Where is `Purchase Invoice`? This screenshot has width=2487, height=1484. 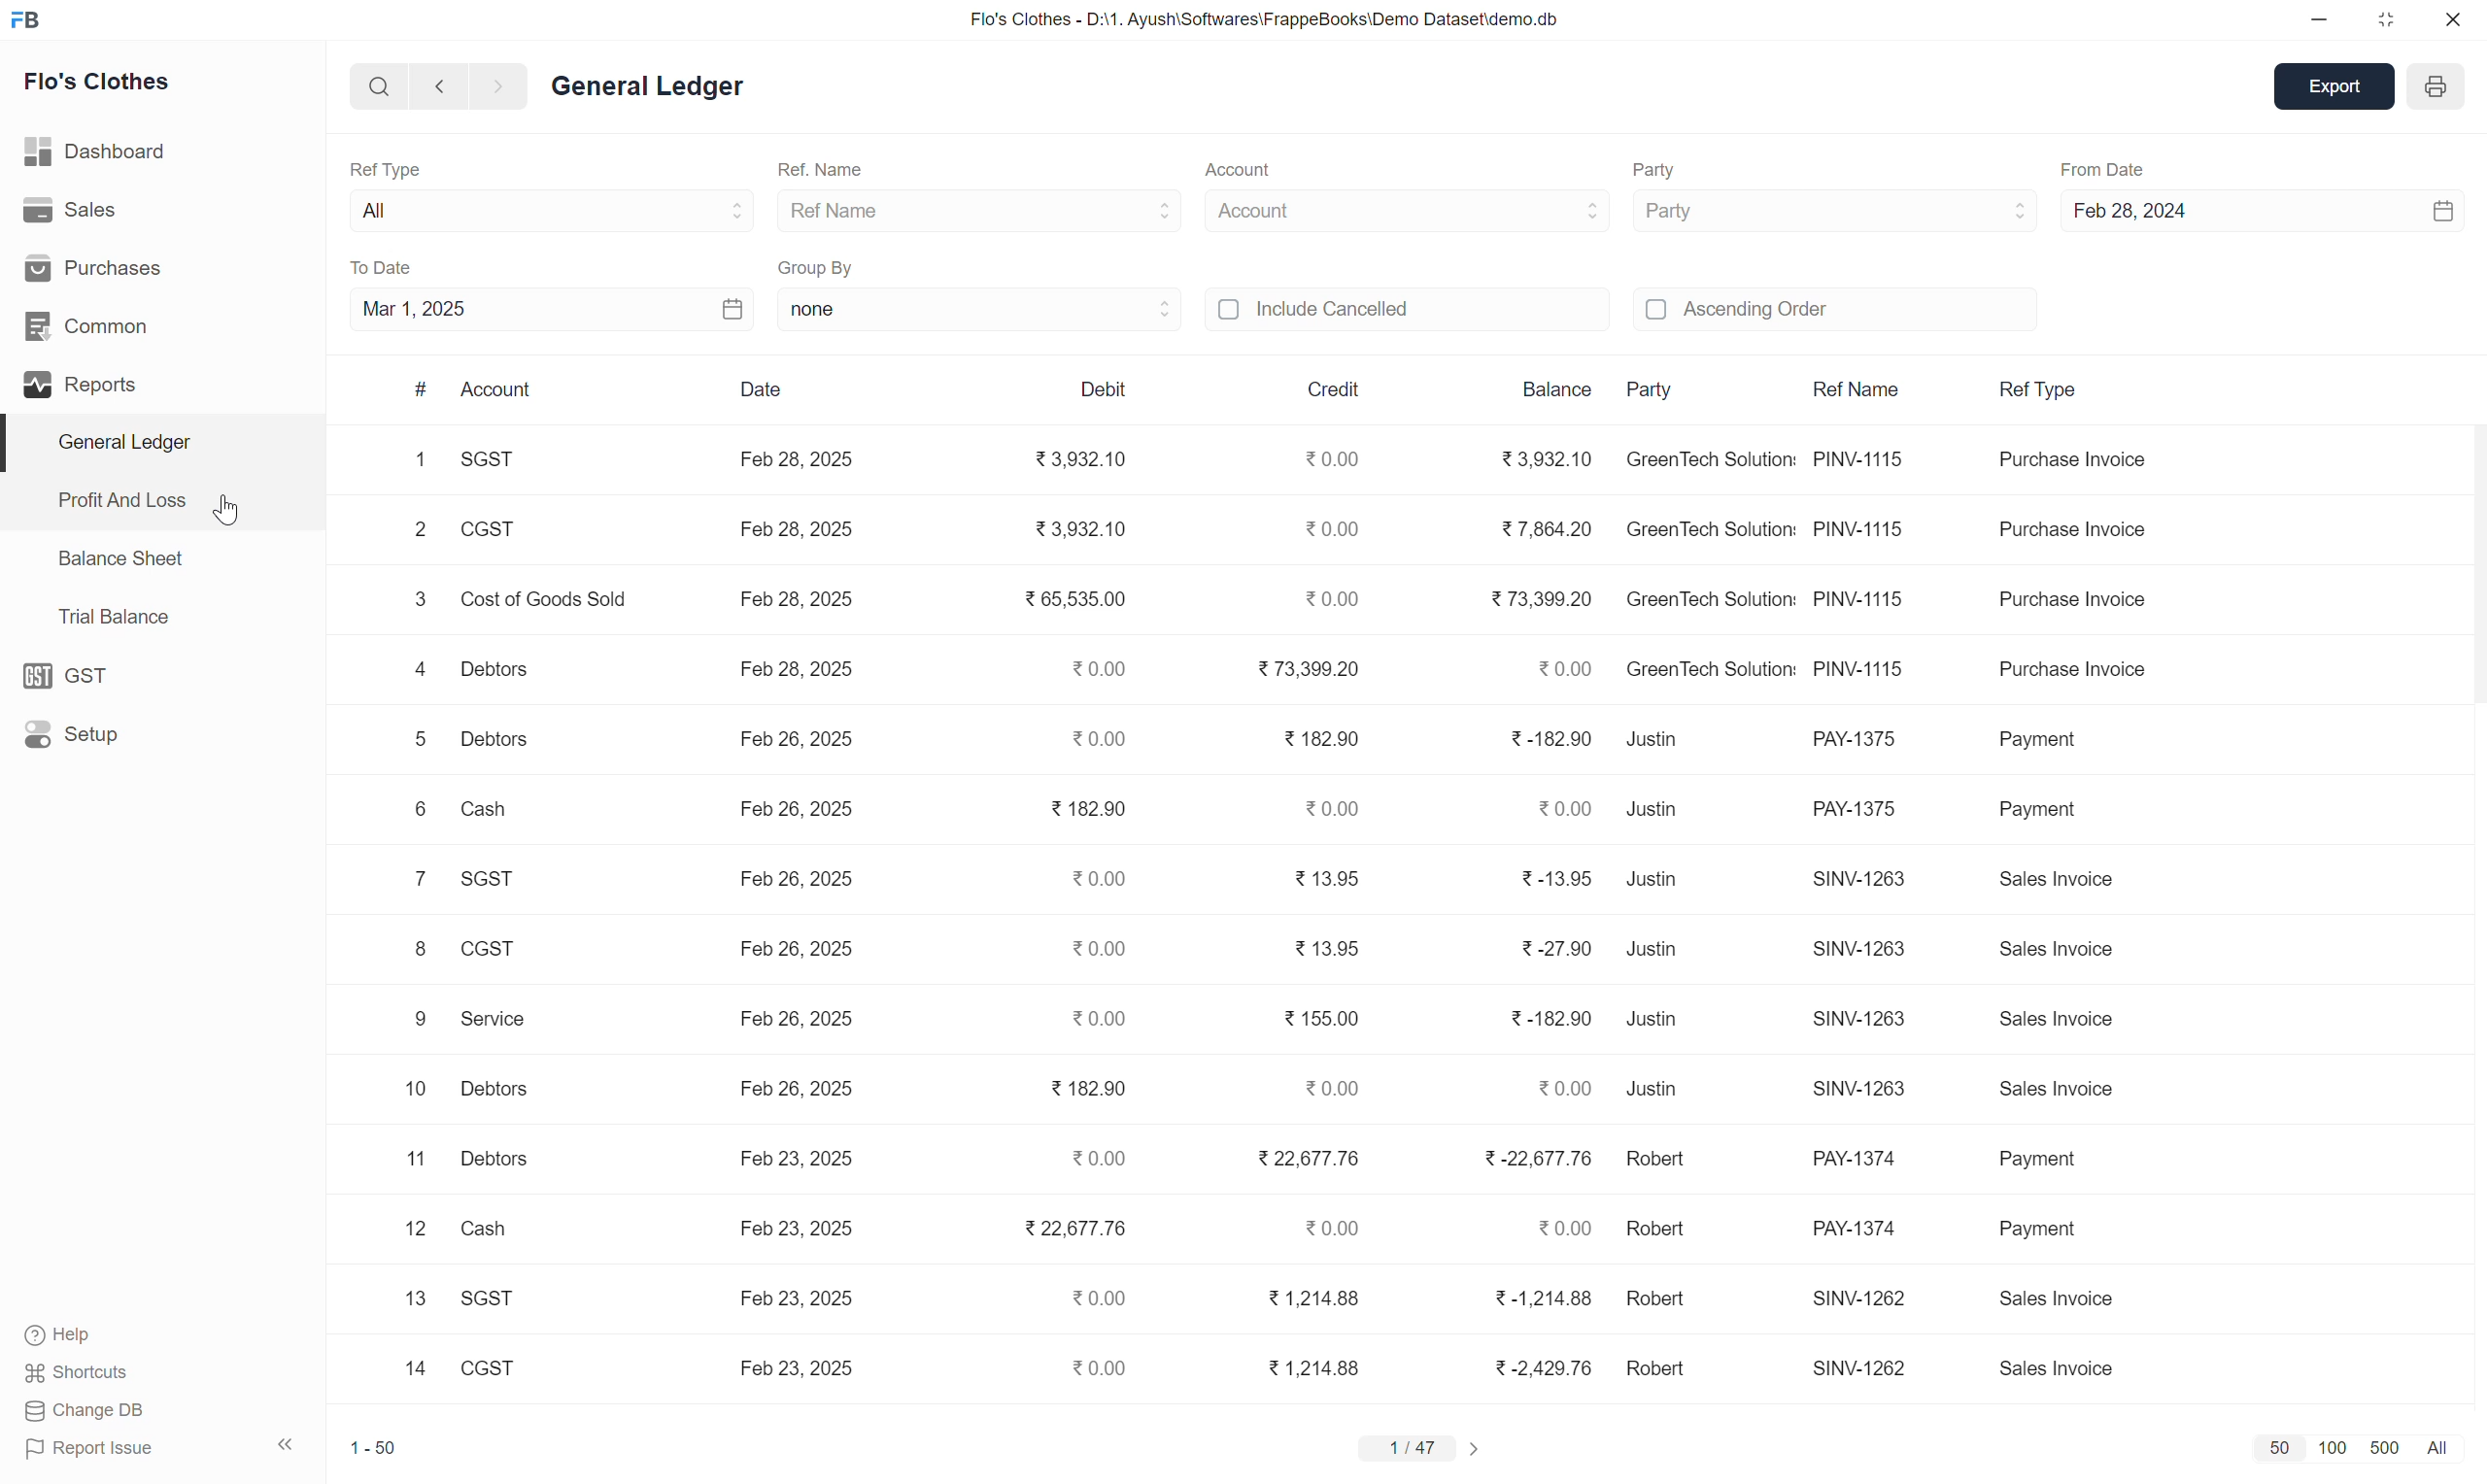
Purchase Invoice is located at coordinates (2084, 462).